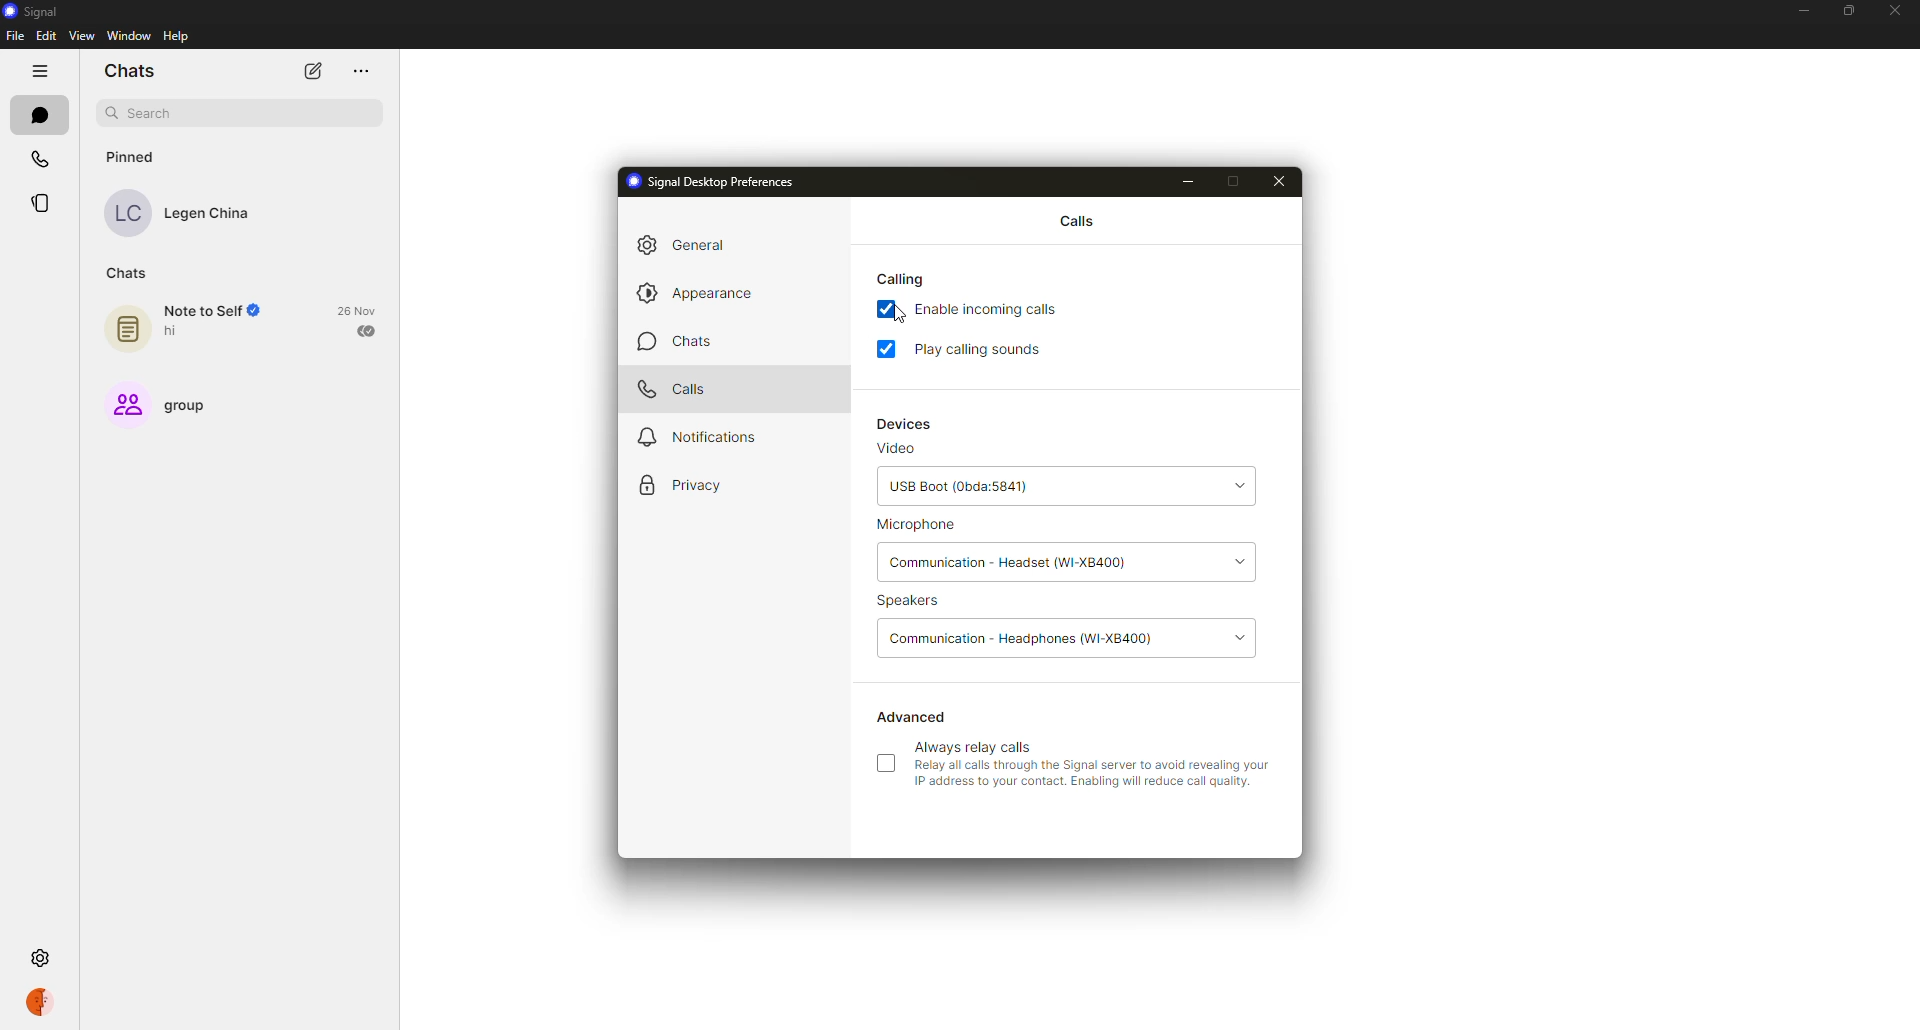 This screenshot has height=1030, width=1920. I want to click on drop, so click(1244, 561).